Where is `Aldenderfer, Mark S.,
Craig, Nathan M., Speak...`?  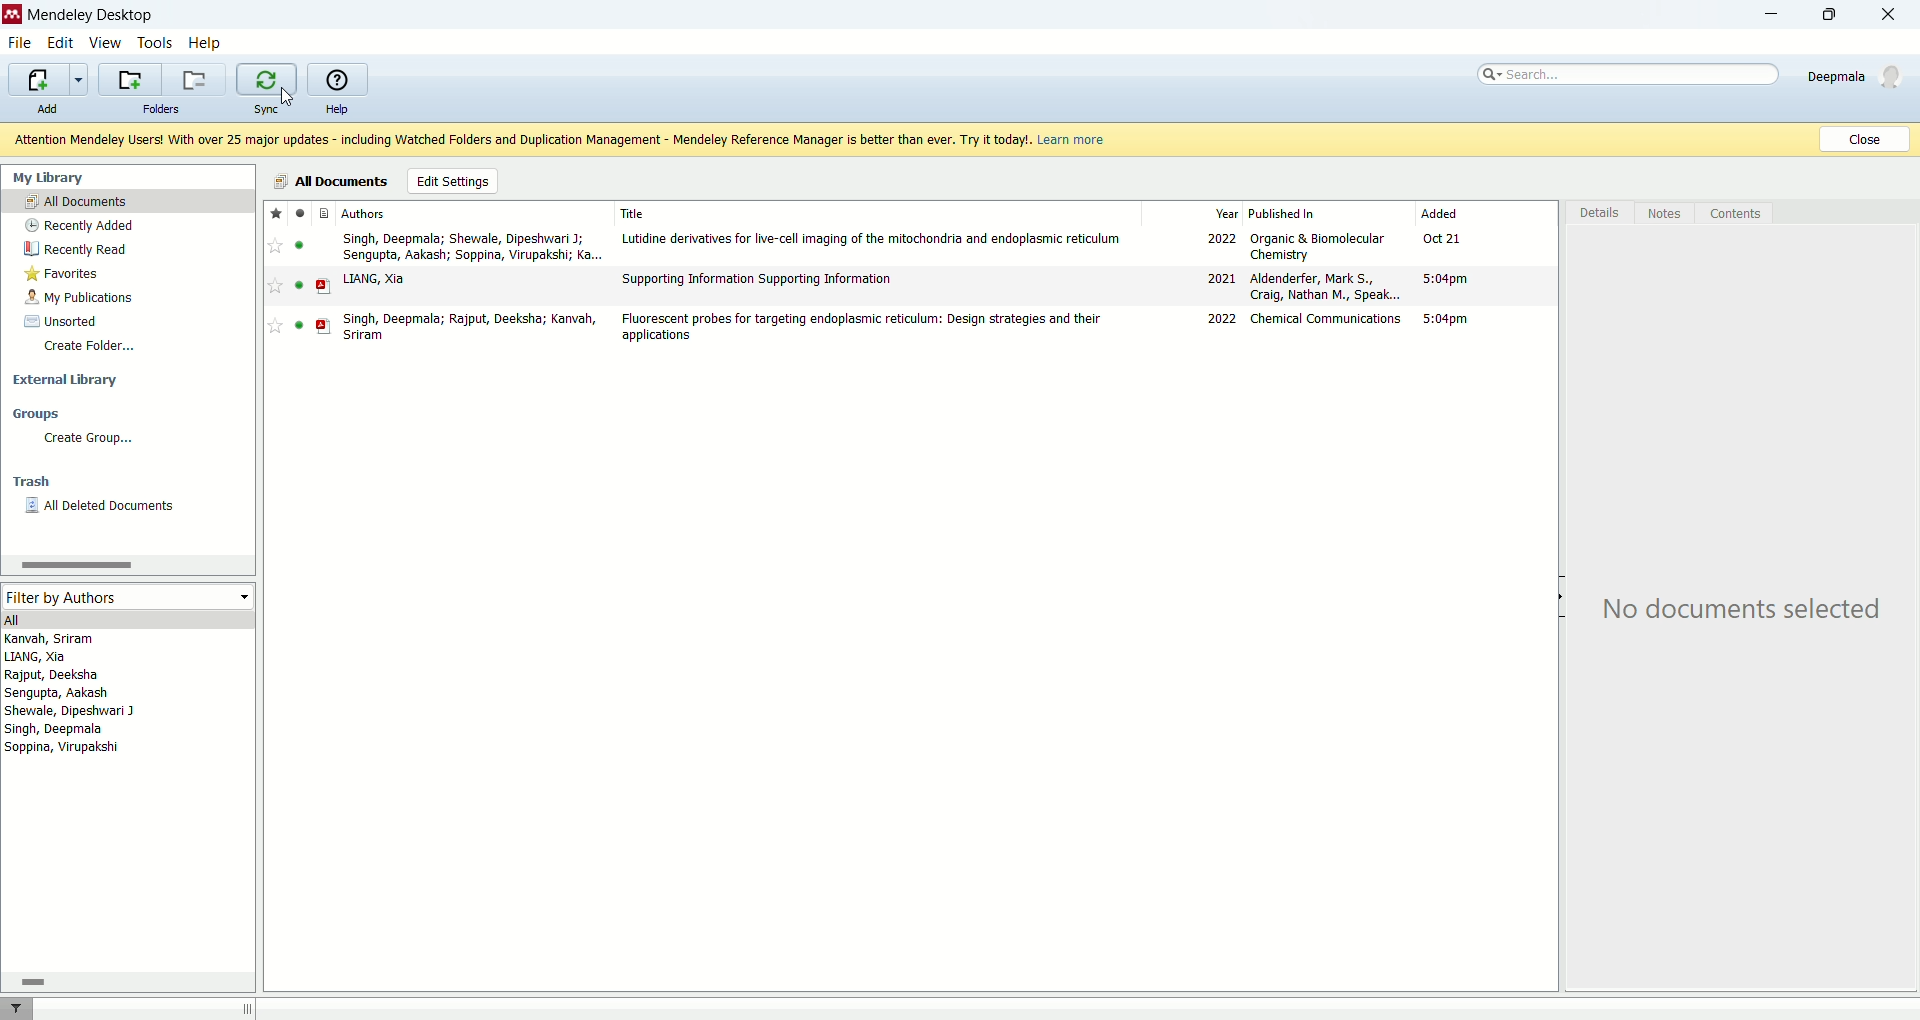 Aldenderfer, Mark S.,
Craig, Nathan M., Speak... is located at coordinates (1329, 286).